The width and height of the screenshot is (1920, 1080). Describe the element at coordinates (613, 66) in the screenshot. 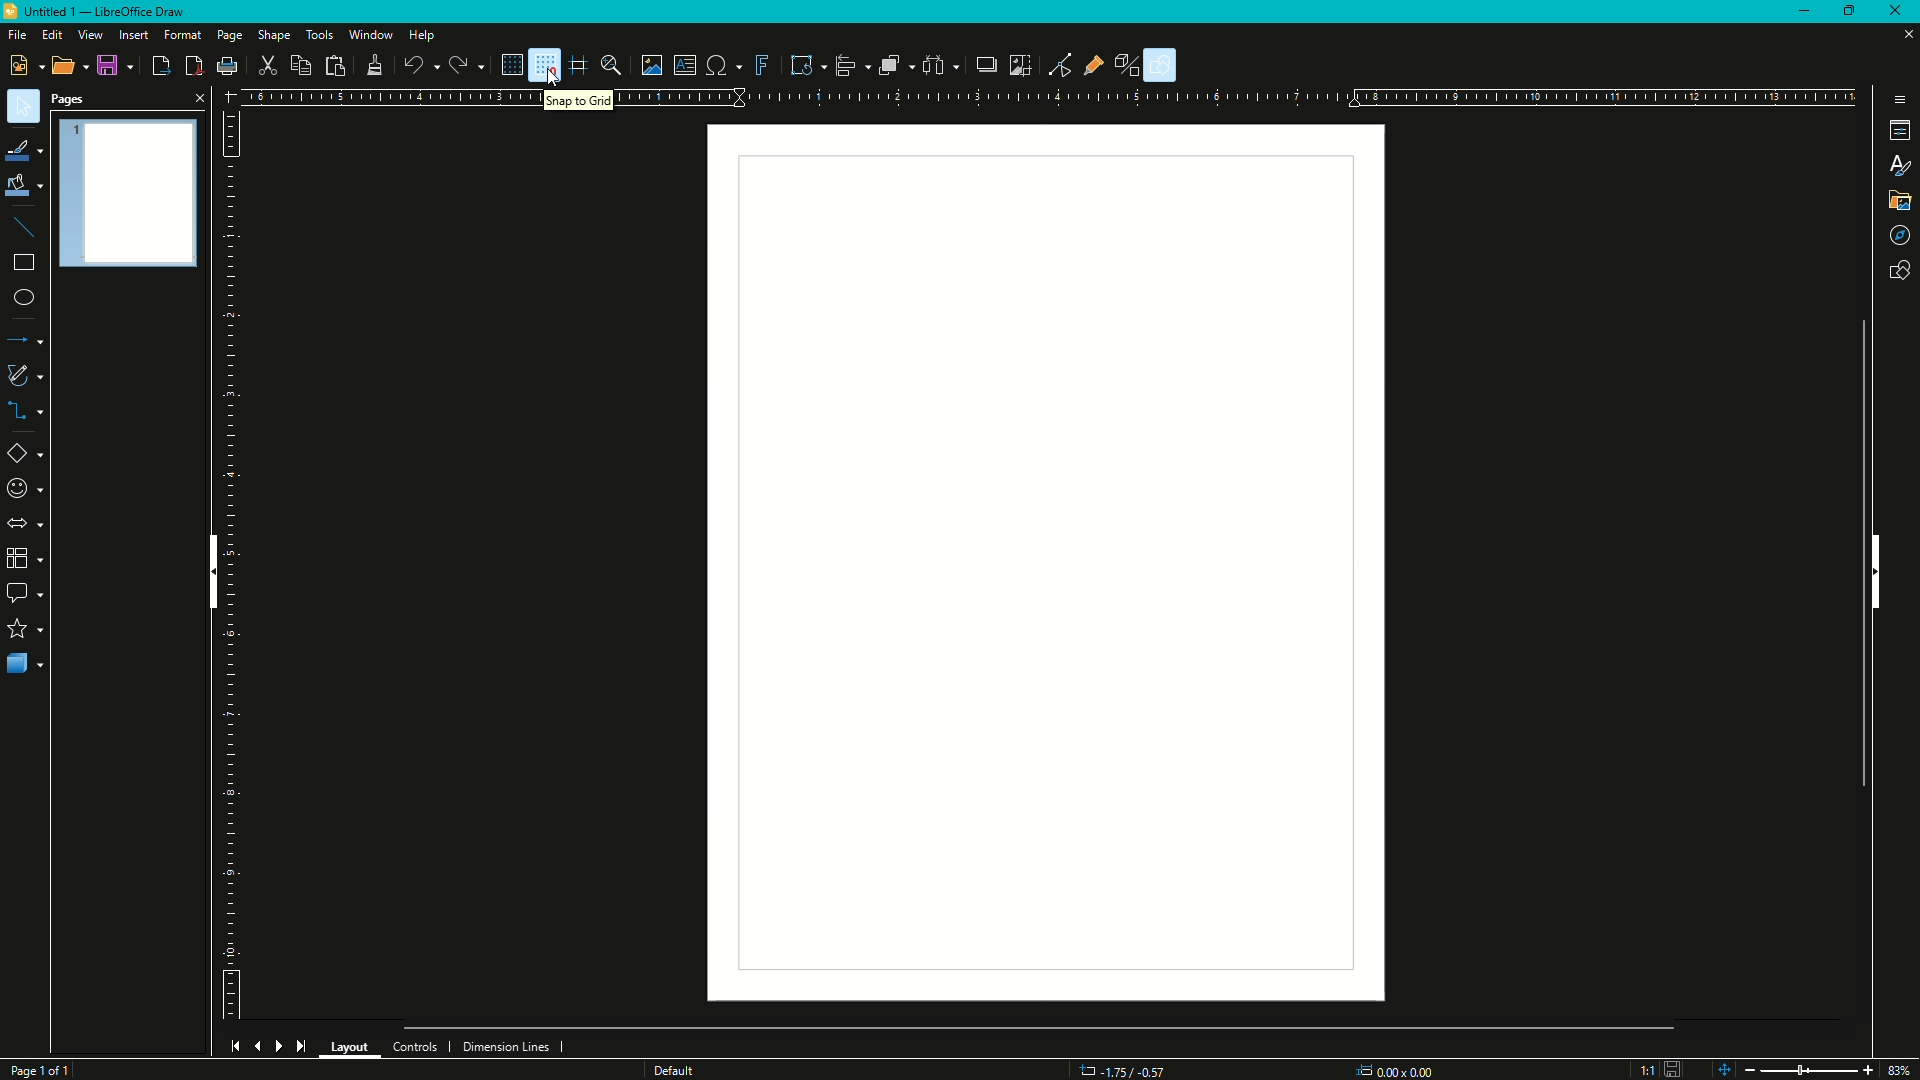

I see `Zoom and pan` at that location.